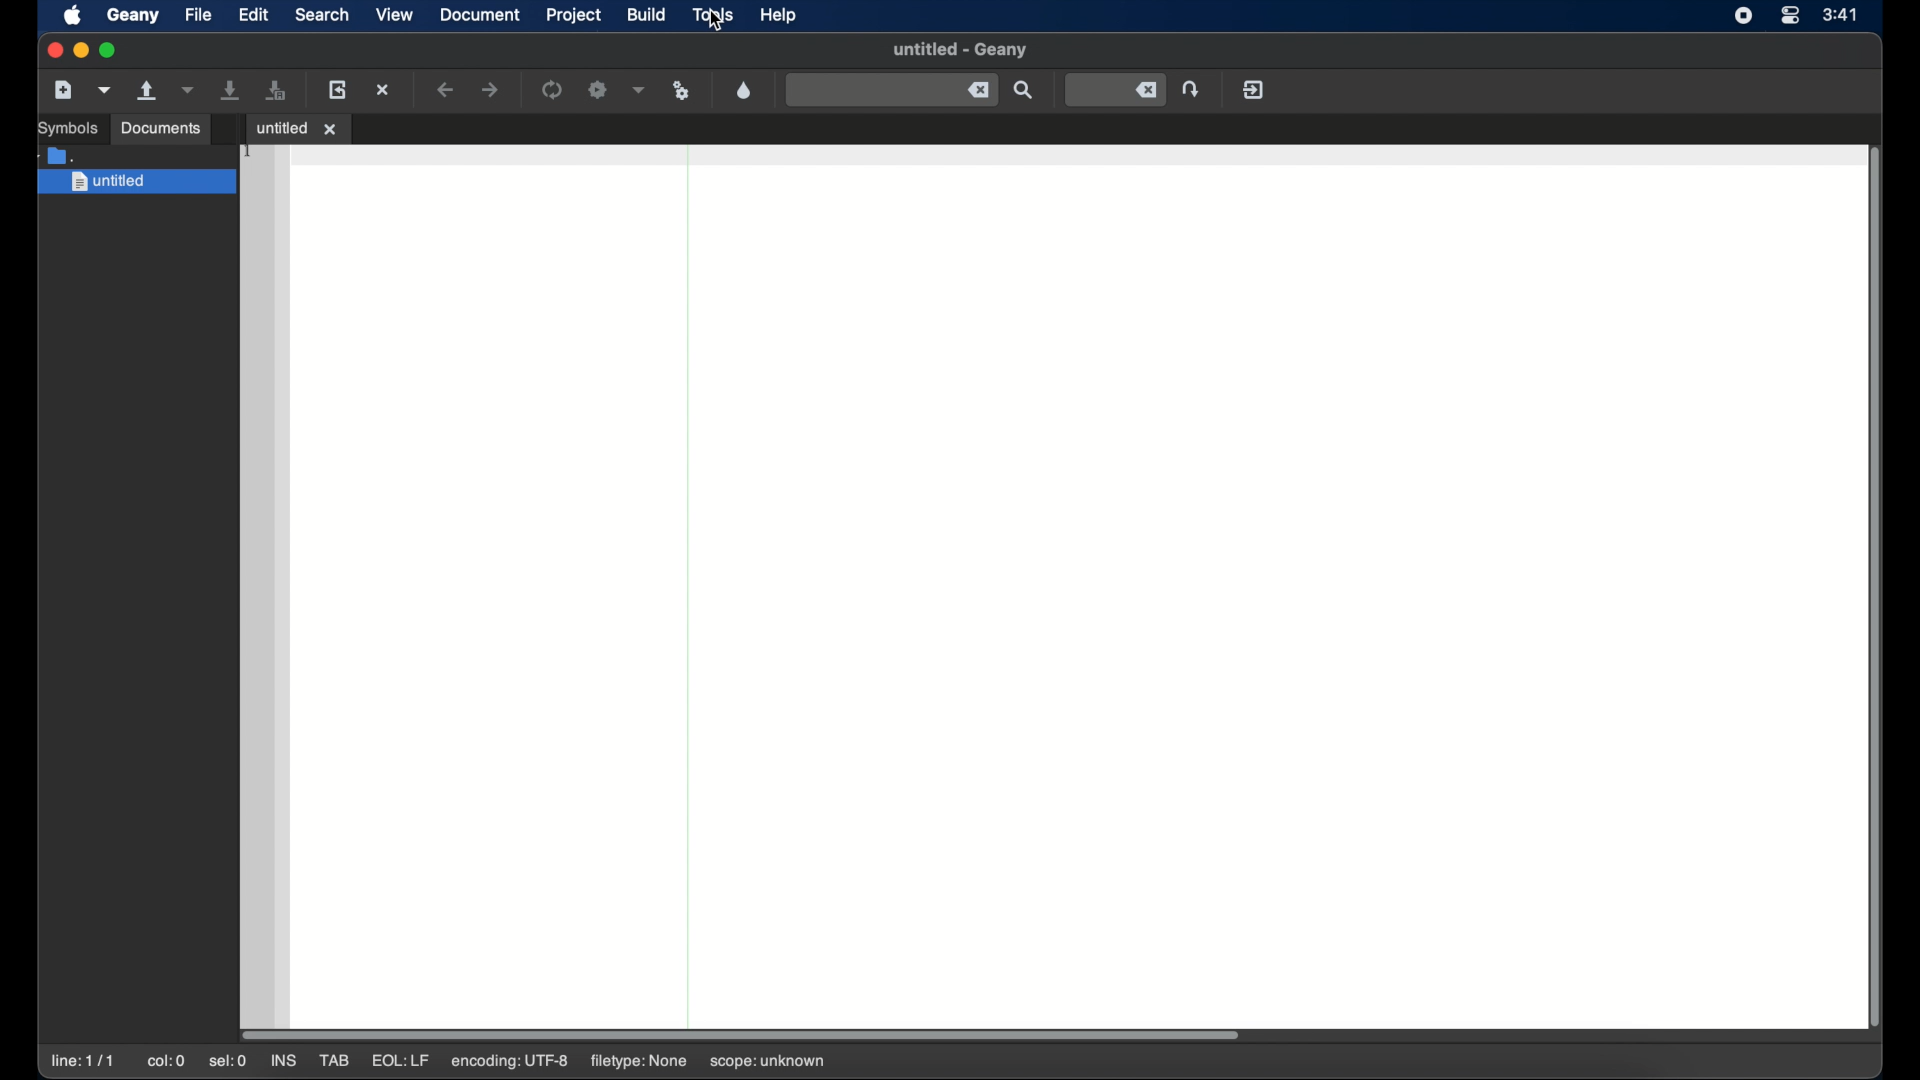 Image resolution: width=1920 pixels, height=1080 pixels. Describe the element at coordinates (1743, 16) in the screenshot. I see `screen recorder icon` at that location.